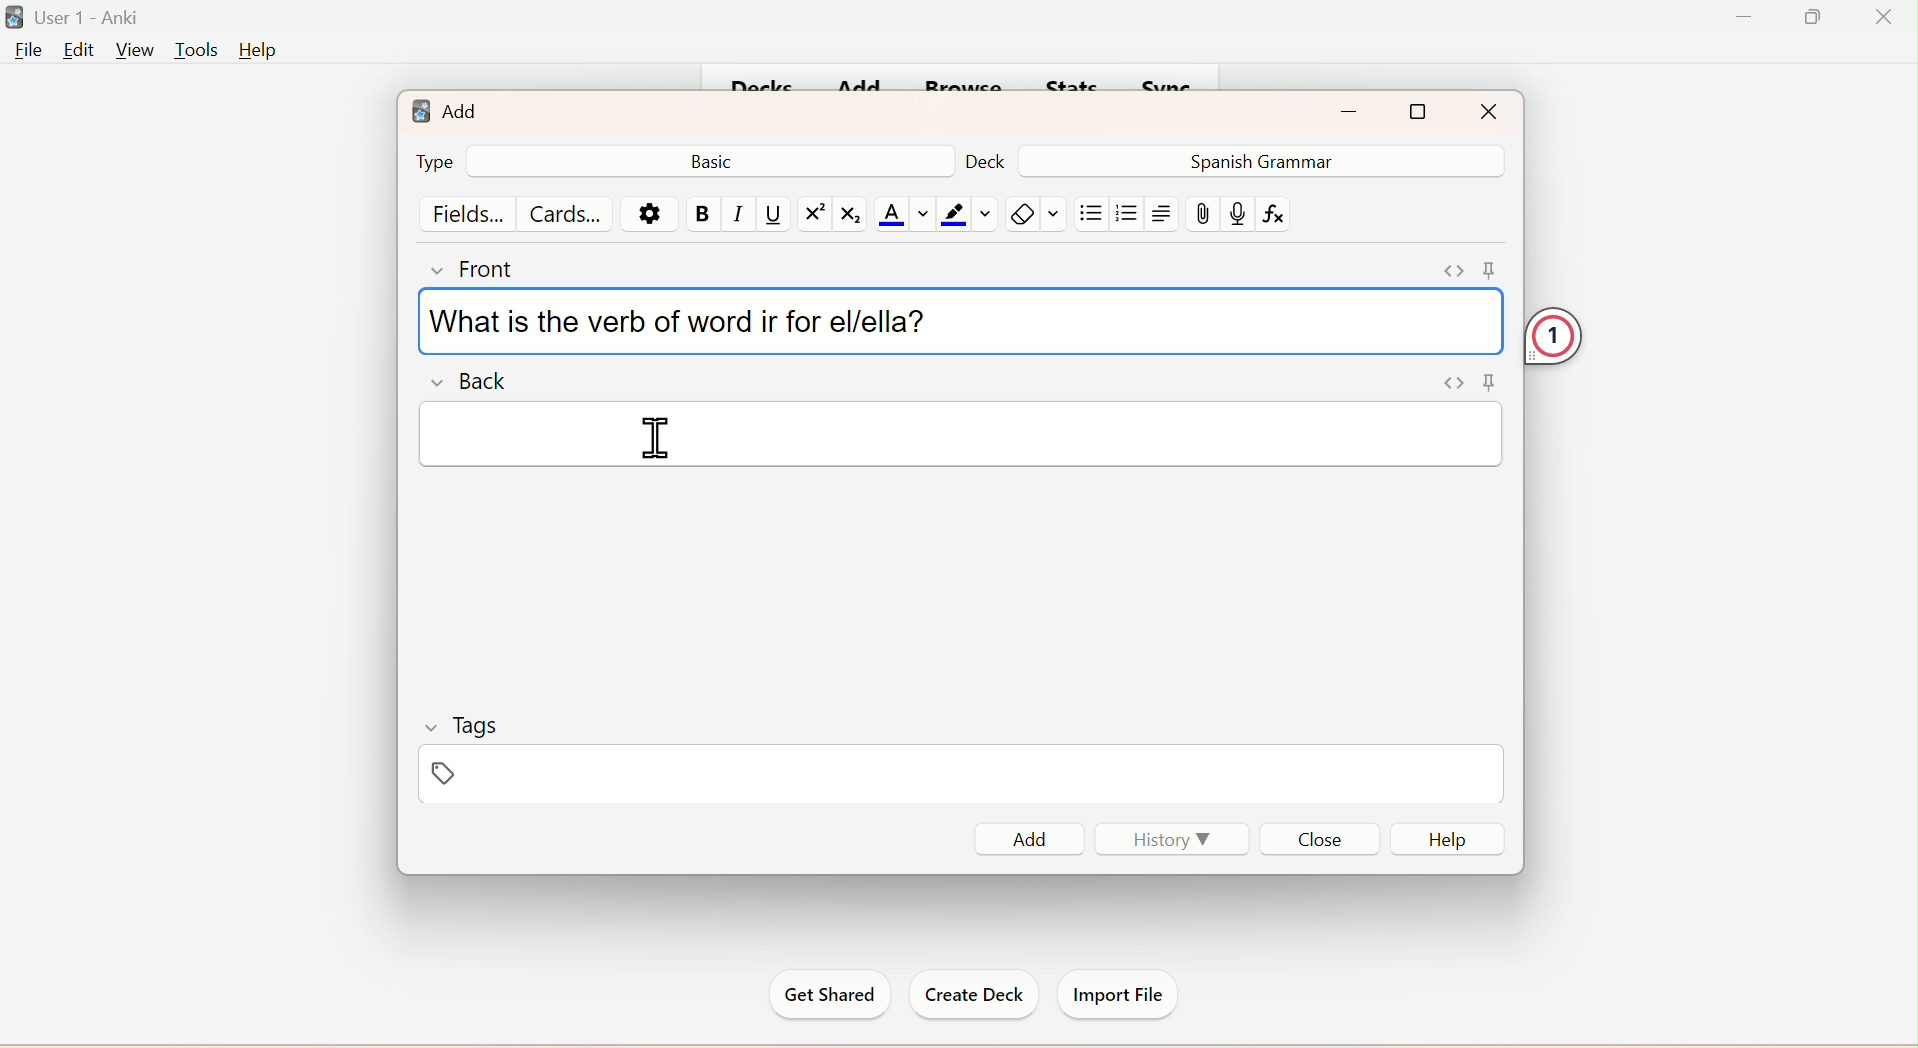  Describe the element at coordinates (471, 381) in the screenshot. I see `` at that location.